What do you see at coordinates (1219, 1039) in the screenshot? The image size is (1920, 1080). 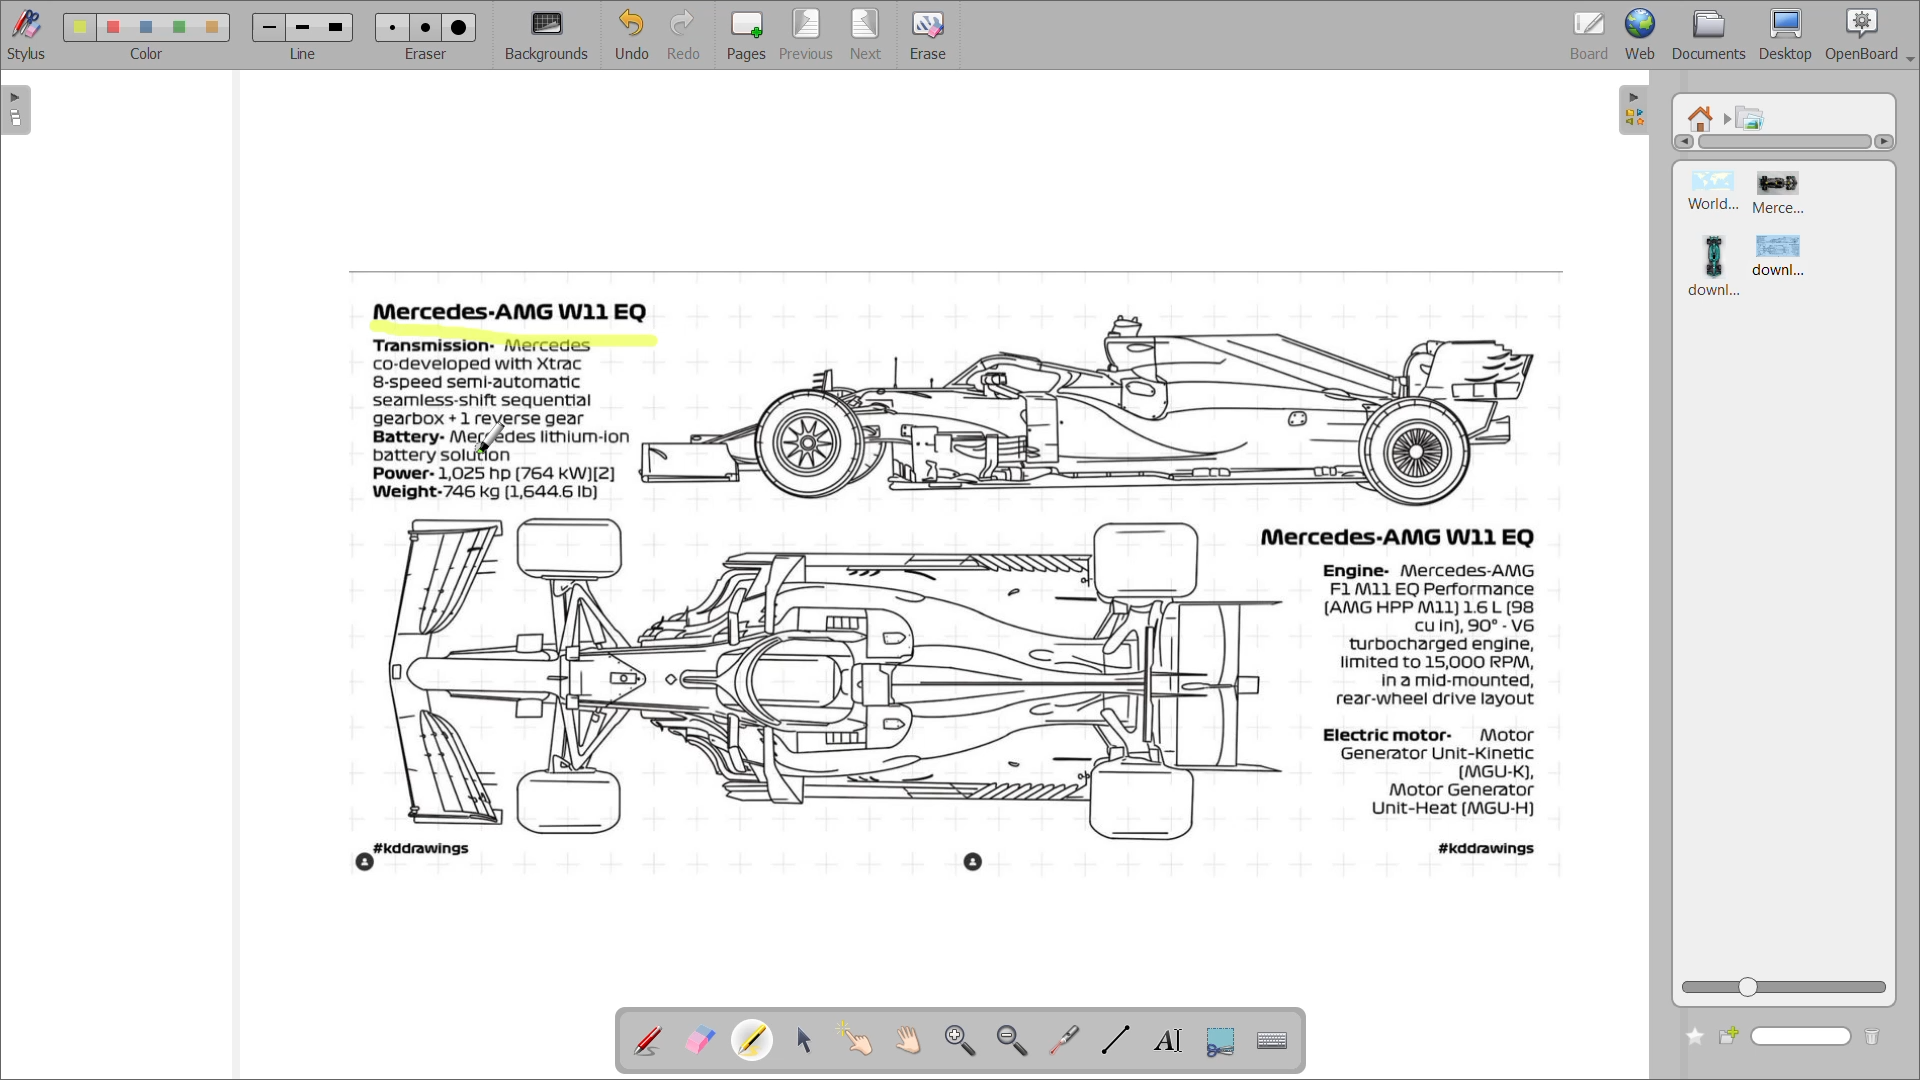 I see `capture part of screen` at bounding box center [1219, 1039].